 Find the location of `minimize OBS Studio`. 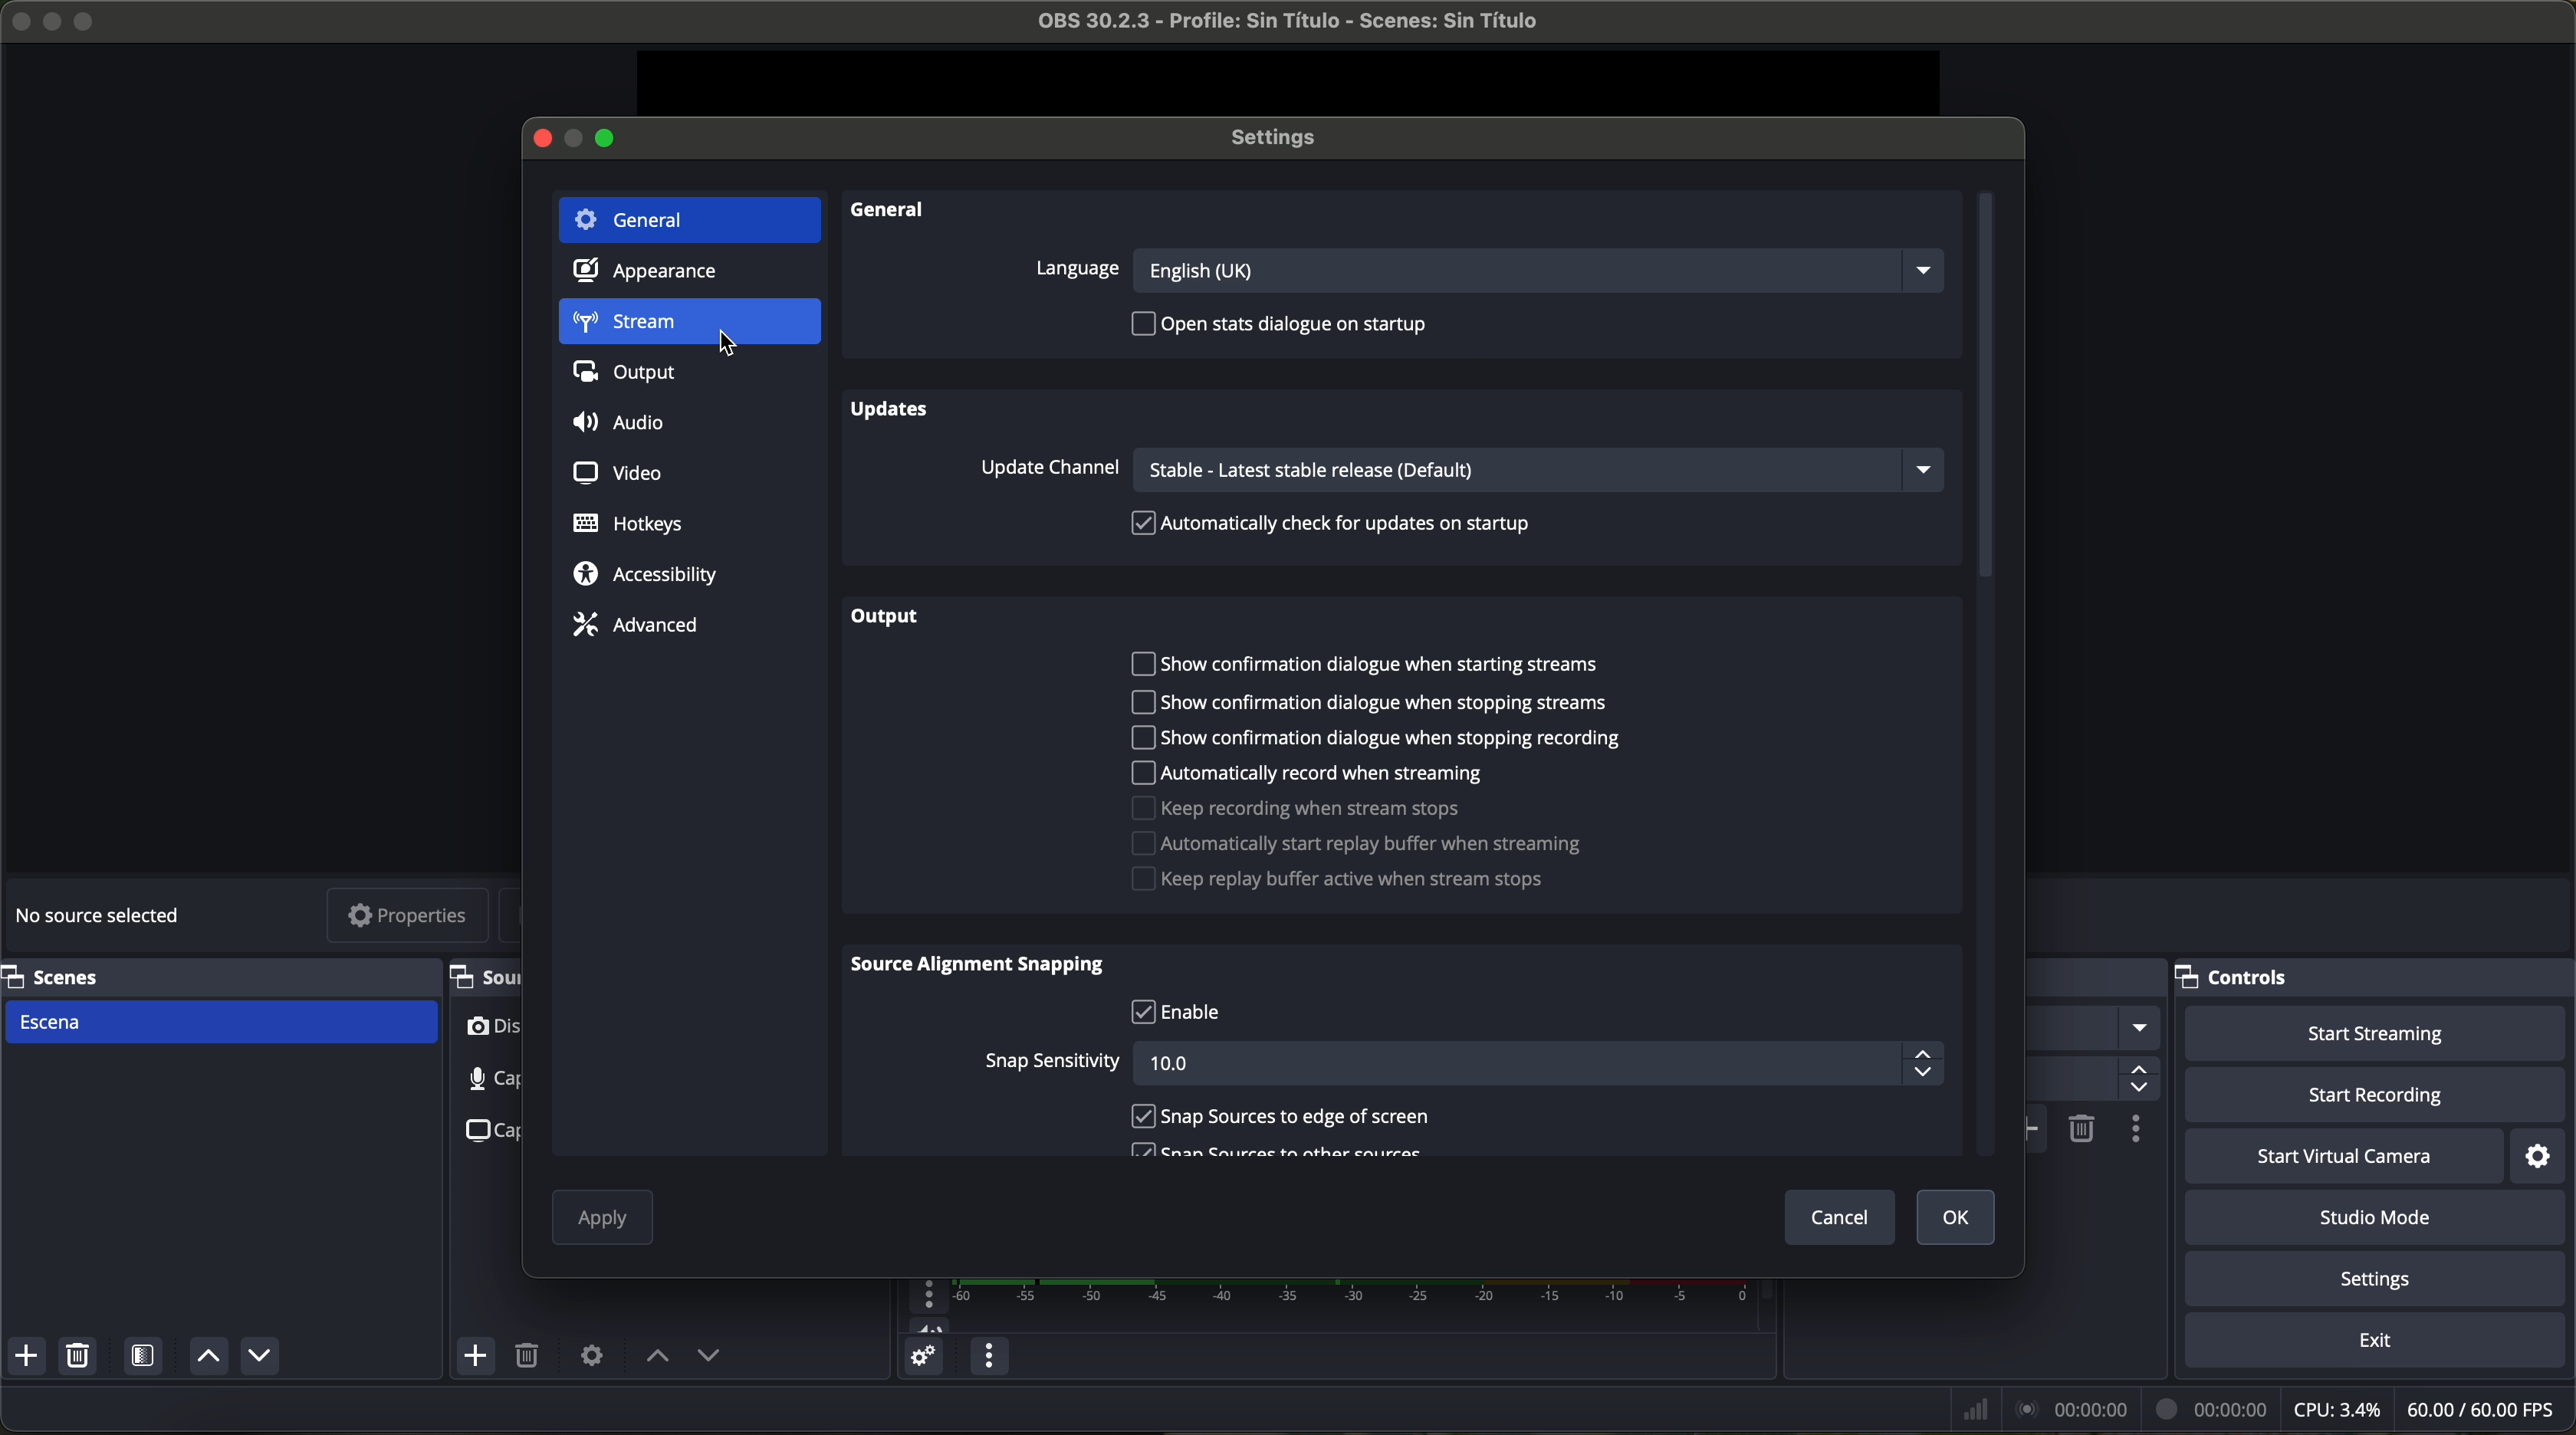

minimize OBS Studio is located at coordinates (56, 19).